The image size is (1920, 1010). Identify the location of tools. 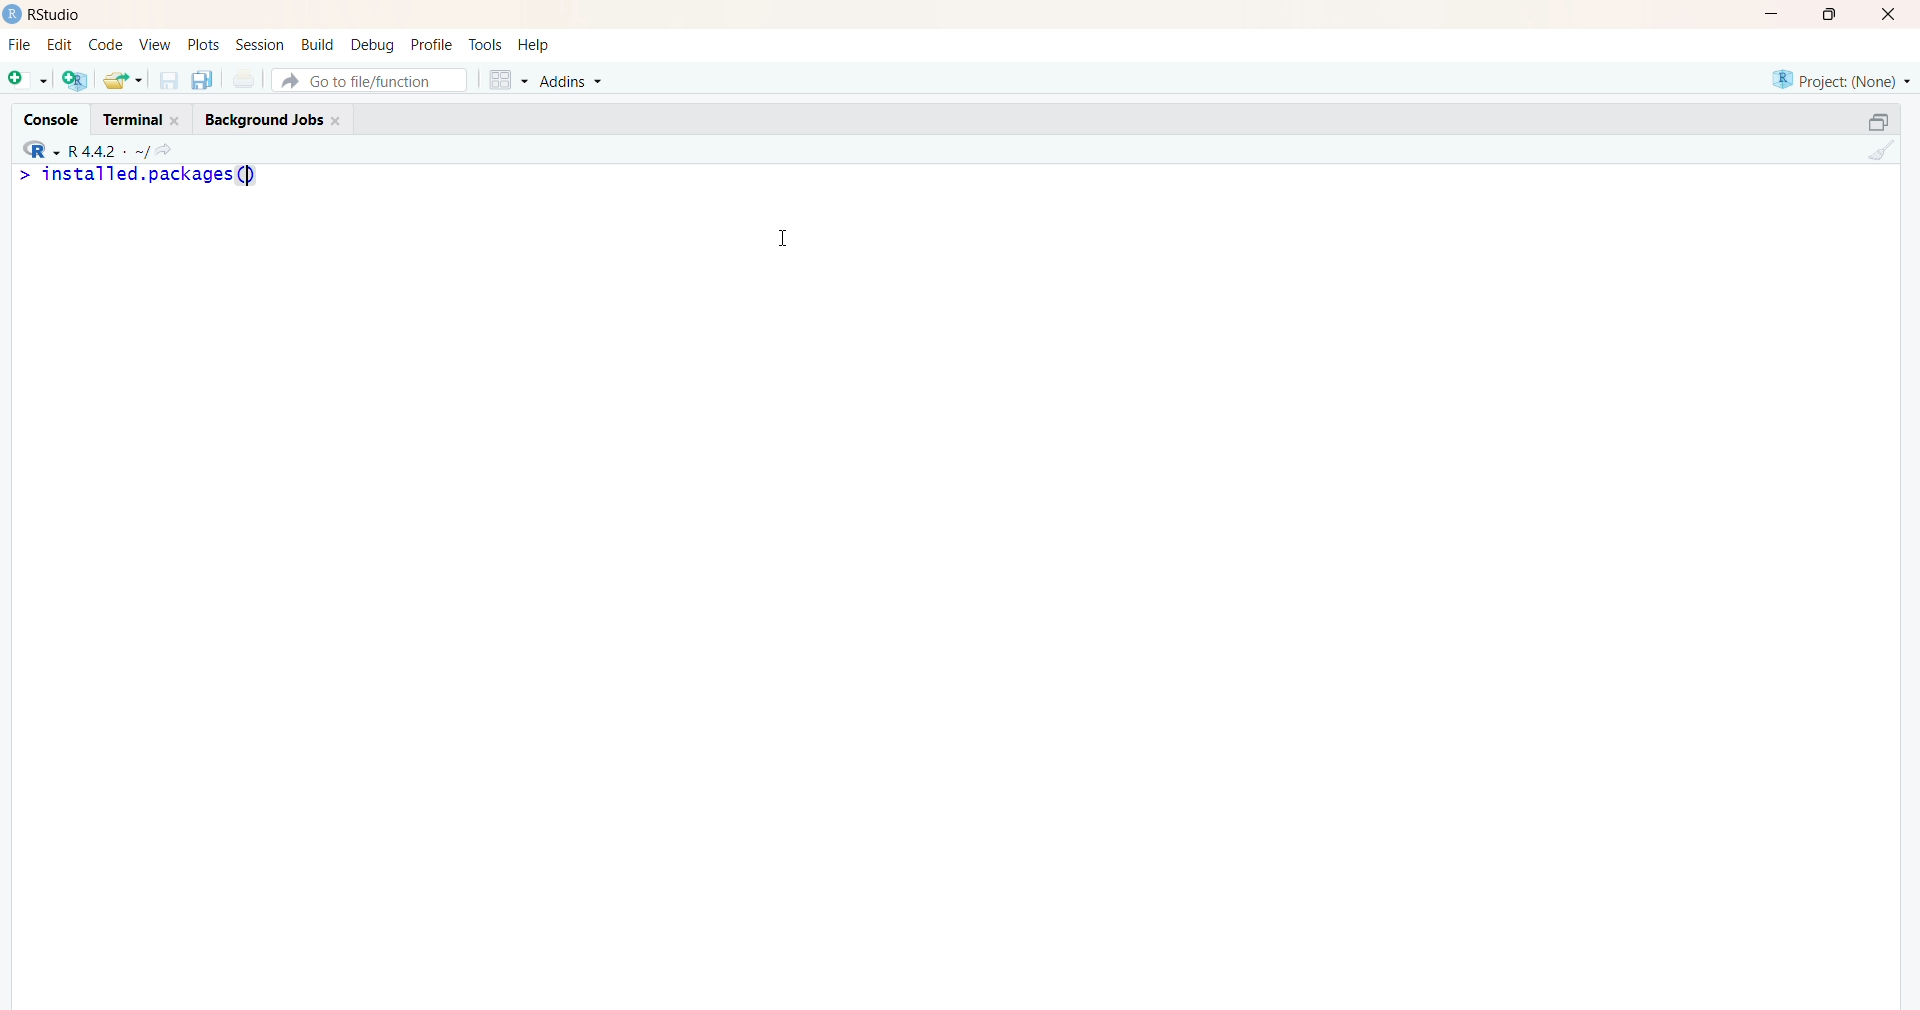
(485, 45).